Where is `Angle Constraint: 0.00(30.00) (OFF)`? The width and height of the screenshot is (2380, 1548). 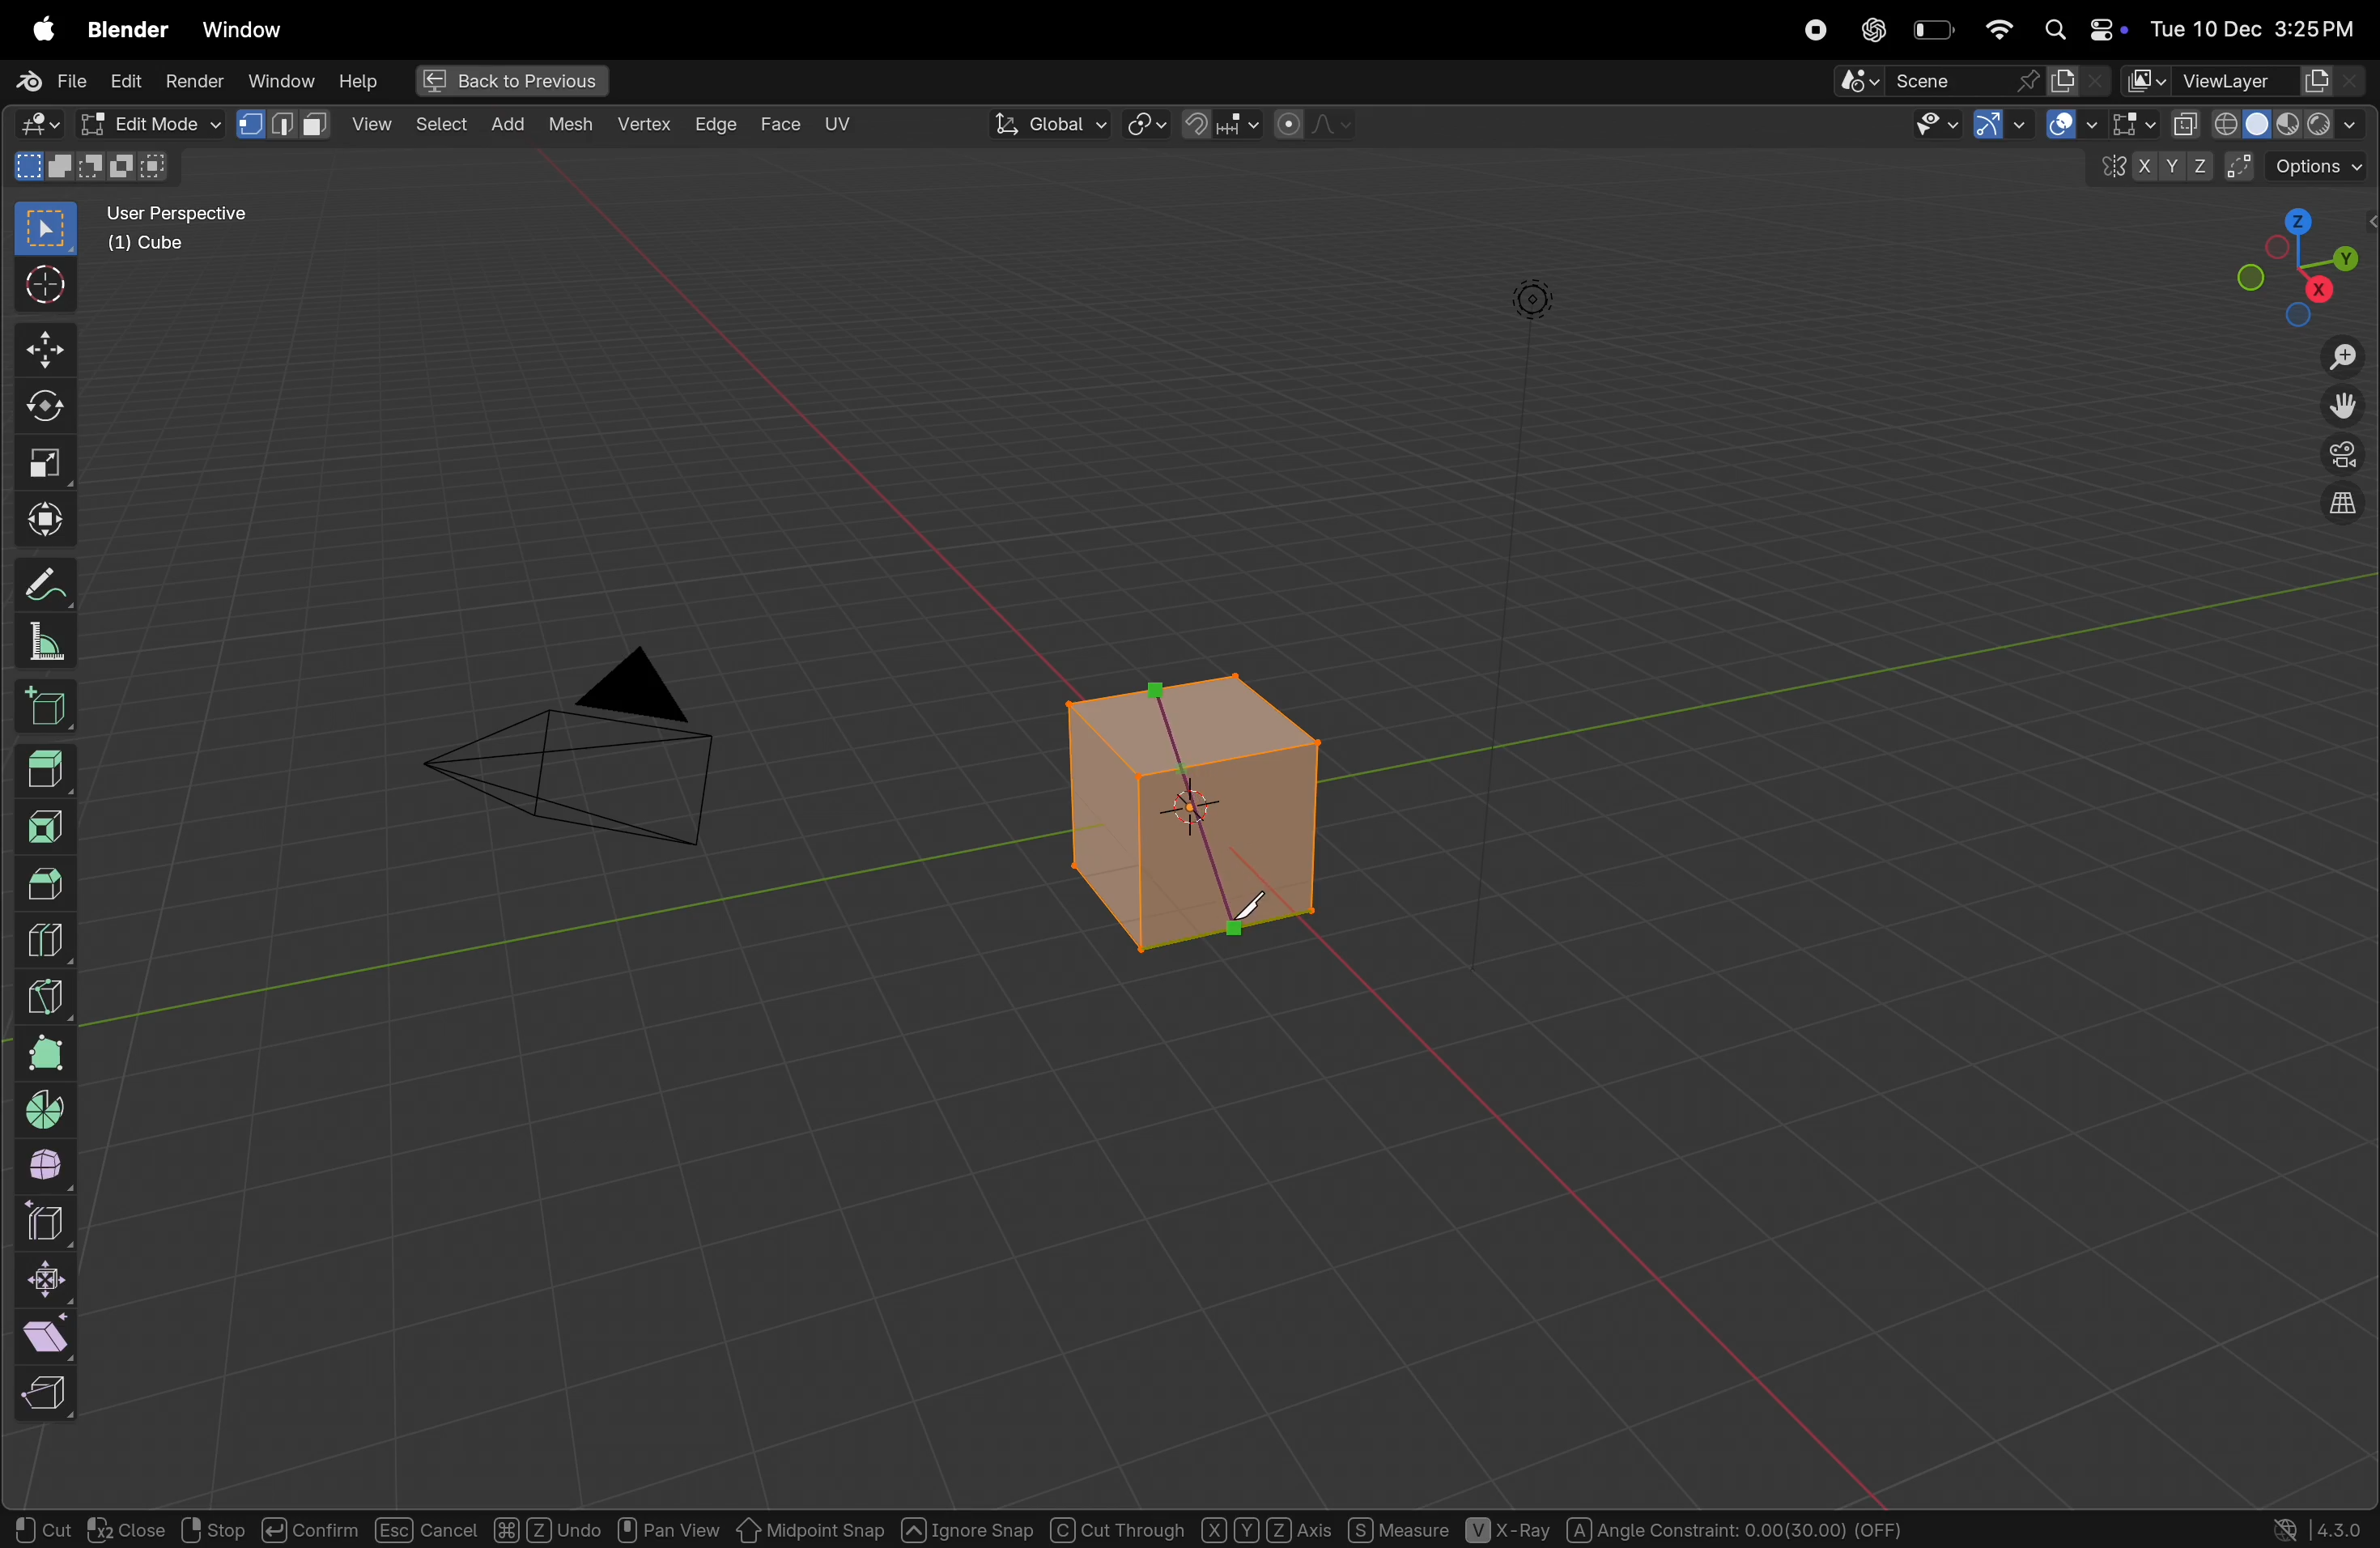
Angle Constraint: 0.00(30.00) (OFF) is located at coordinates (1735, 1527).